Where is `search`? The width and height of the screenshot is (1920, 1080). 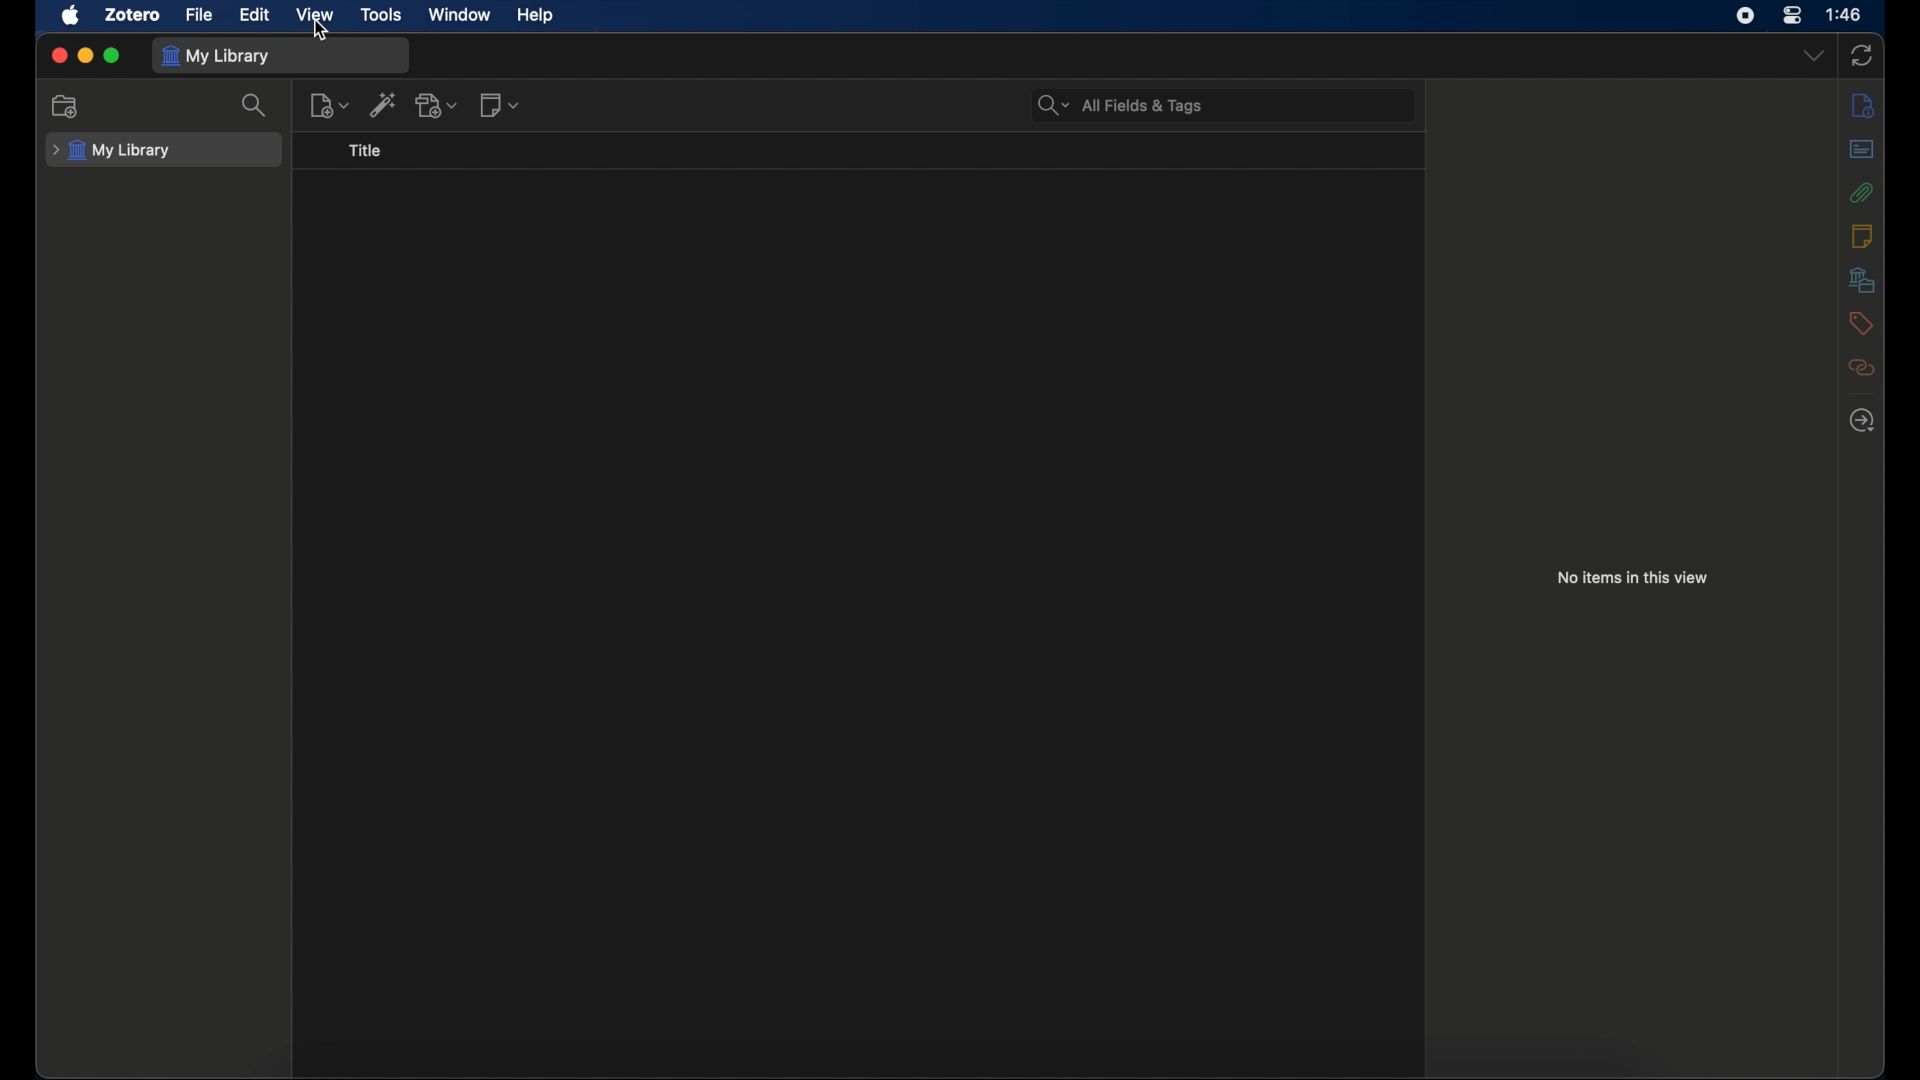 search is located at coordinates (256, 105).